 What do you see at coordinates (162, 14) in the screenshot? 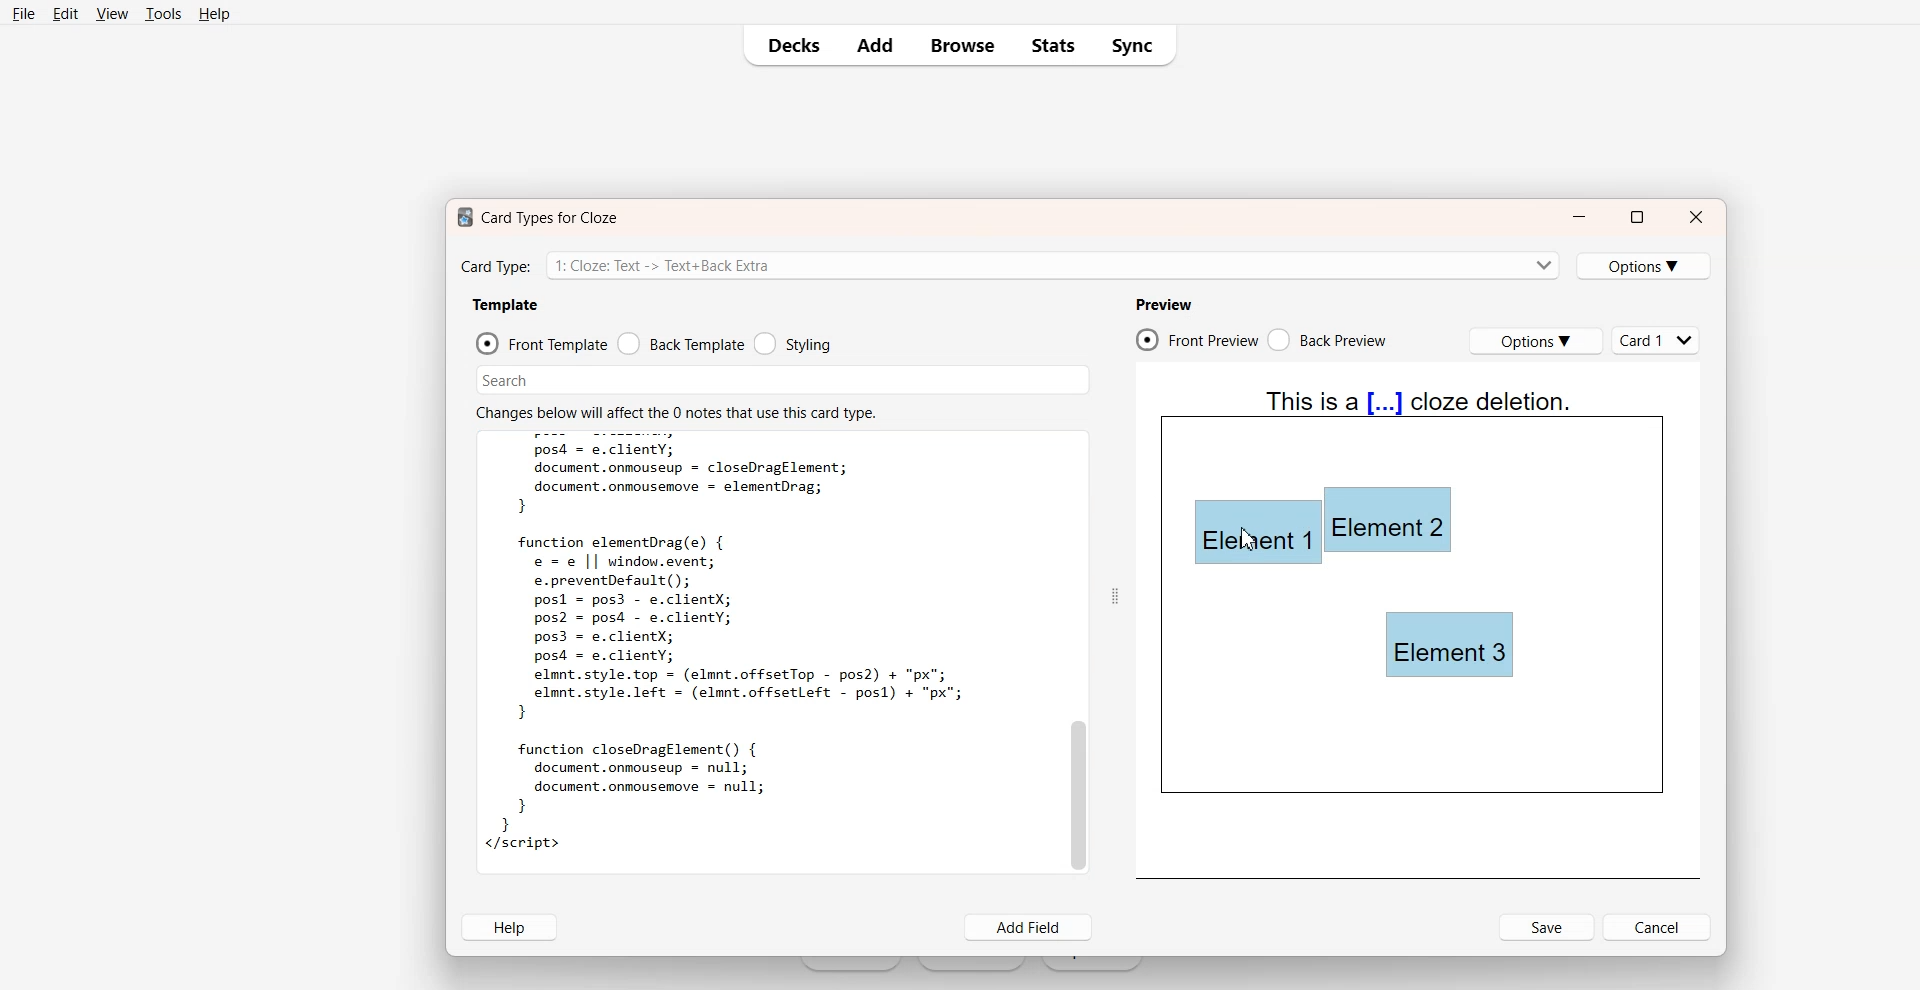
I see `Tools` at bounding box center [162, 14].